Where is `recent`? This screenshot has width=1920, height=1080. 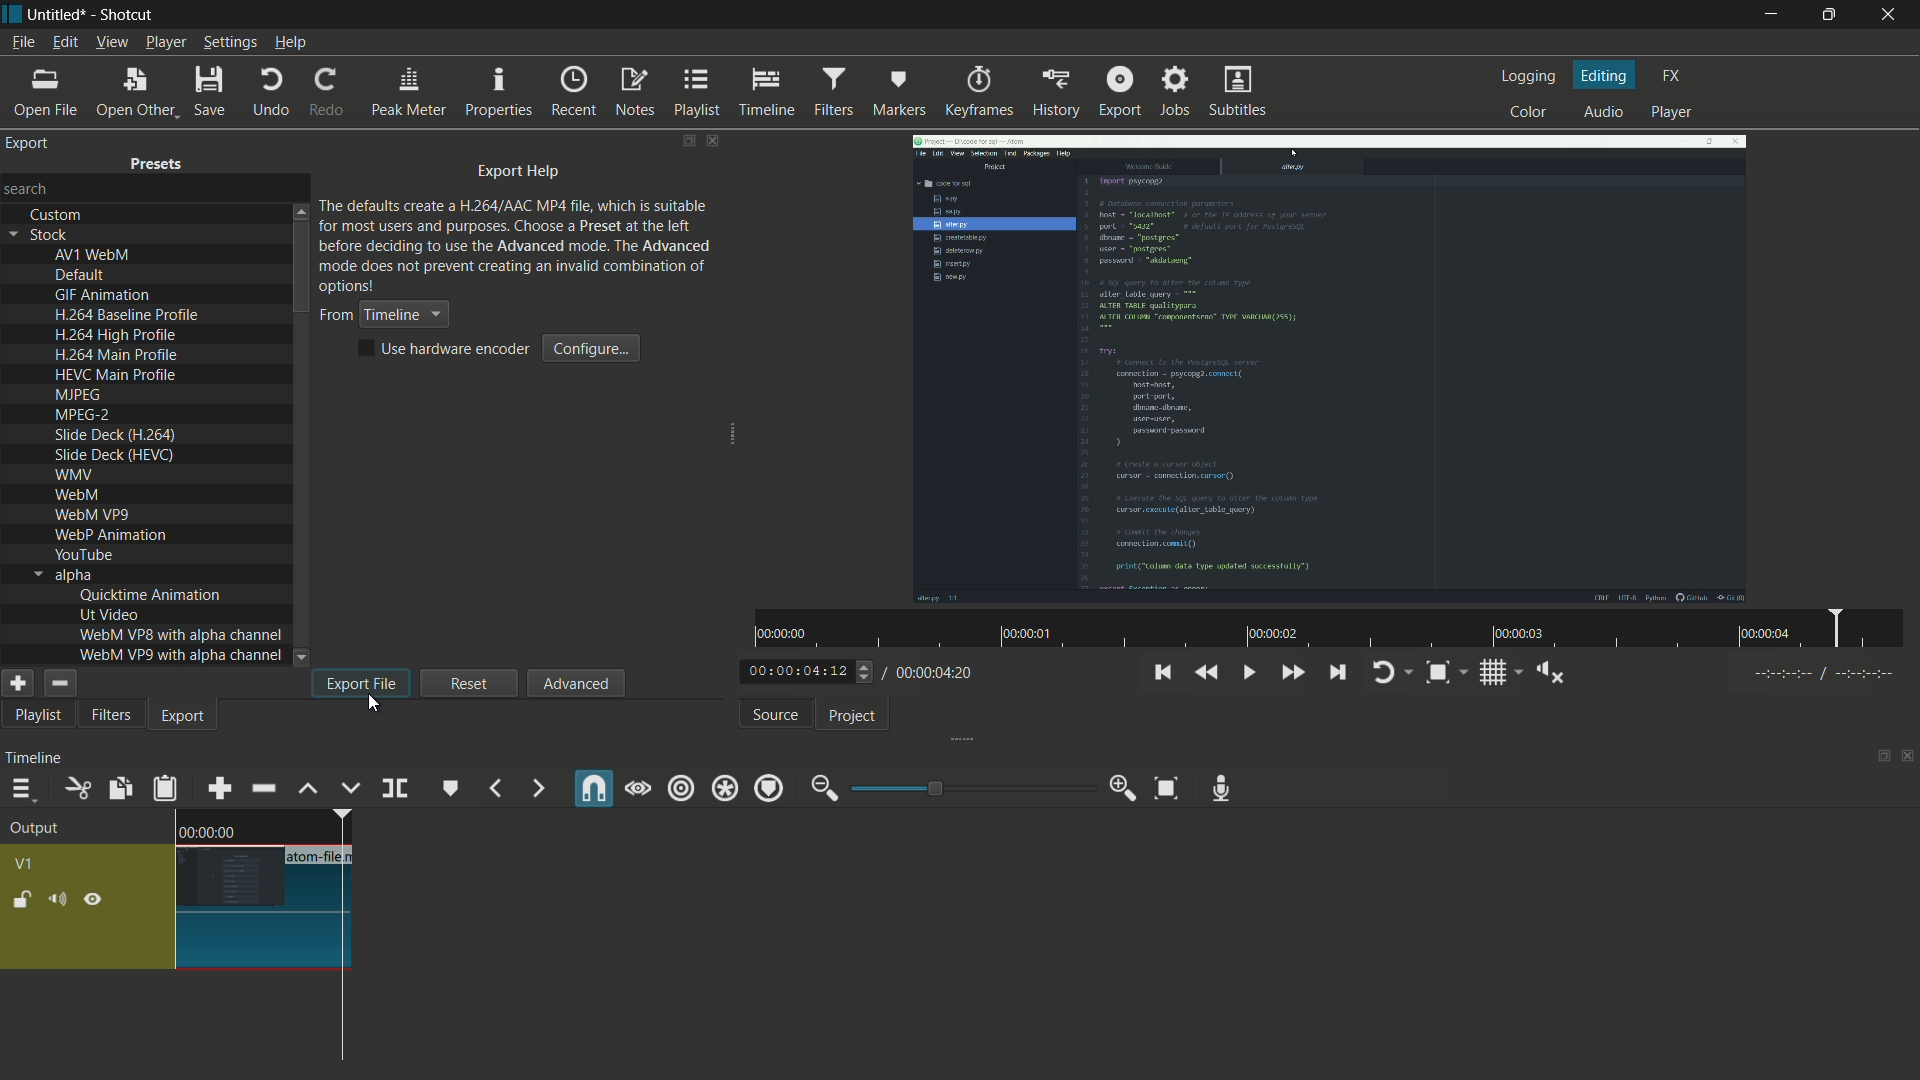
recent is located at coordinates (574, 93).